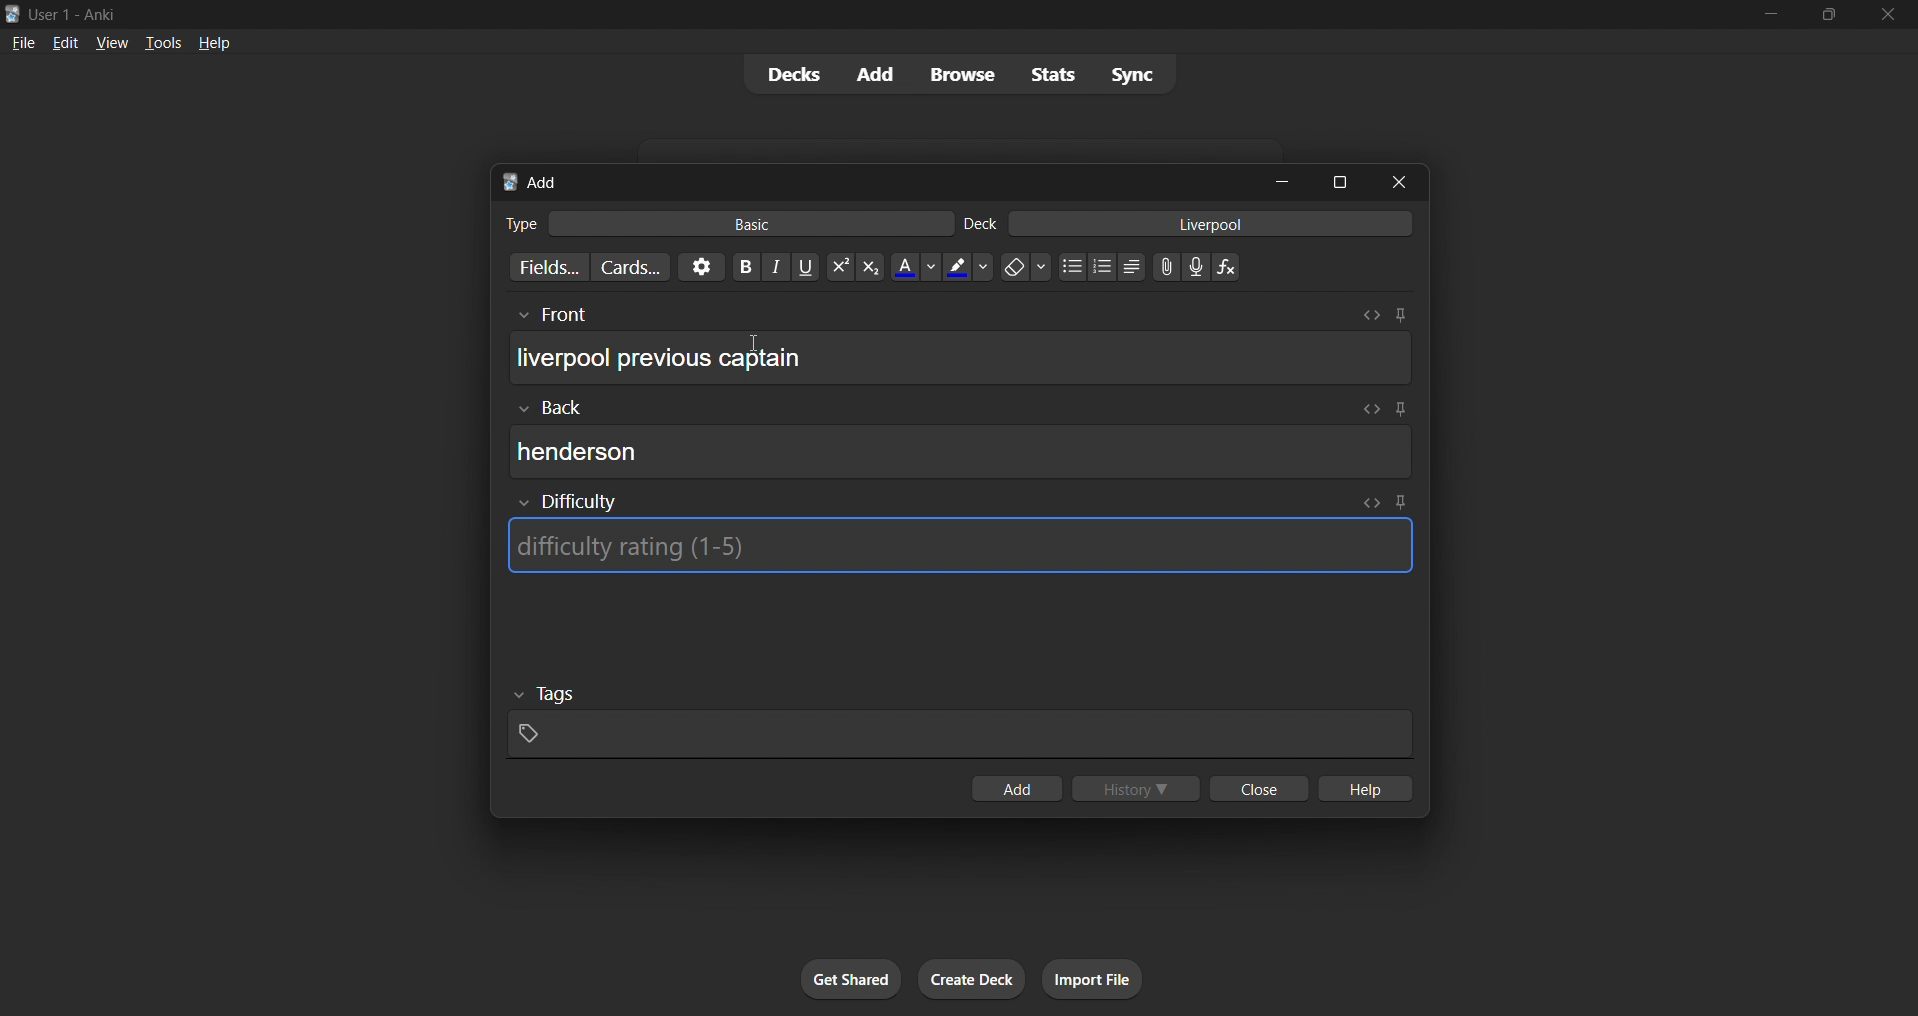 The height and width of the screenshot is (1016, 1918). What do you see at coordinates (874, 179) in the screenshot?
I see `add card title bar` at bounding box center [874, 179].